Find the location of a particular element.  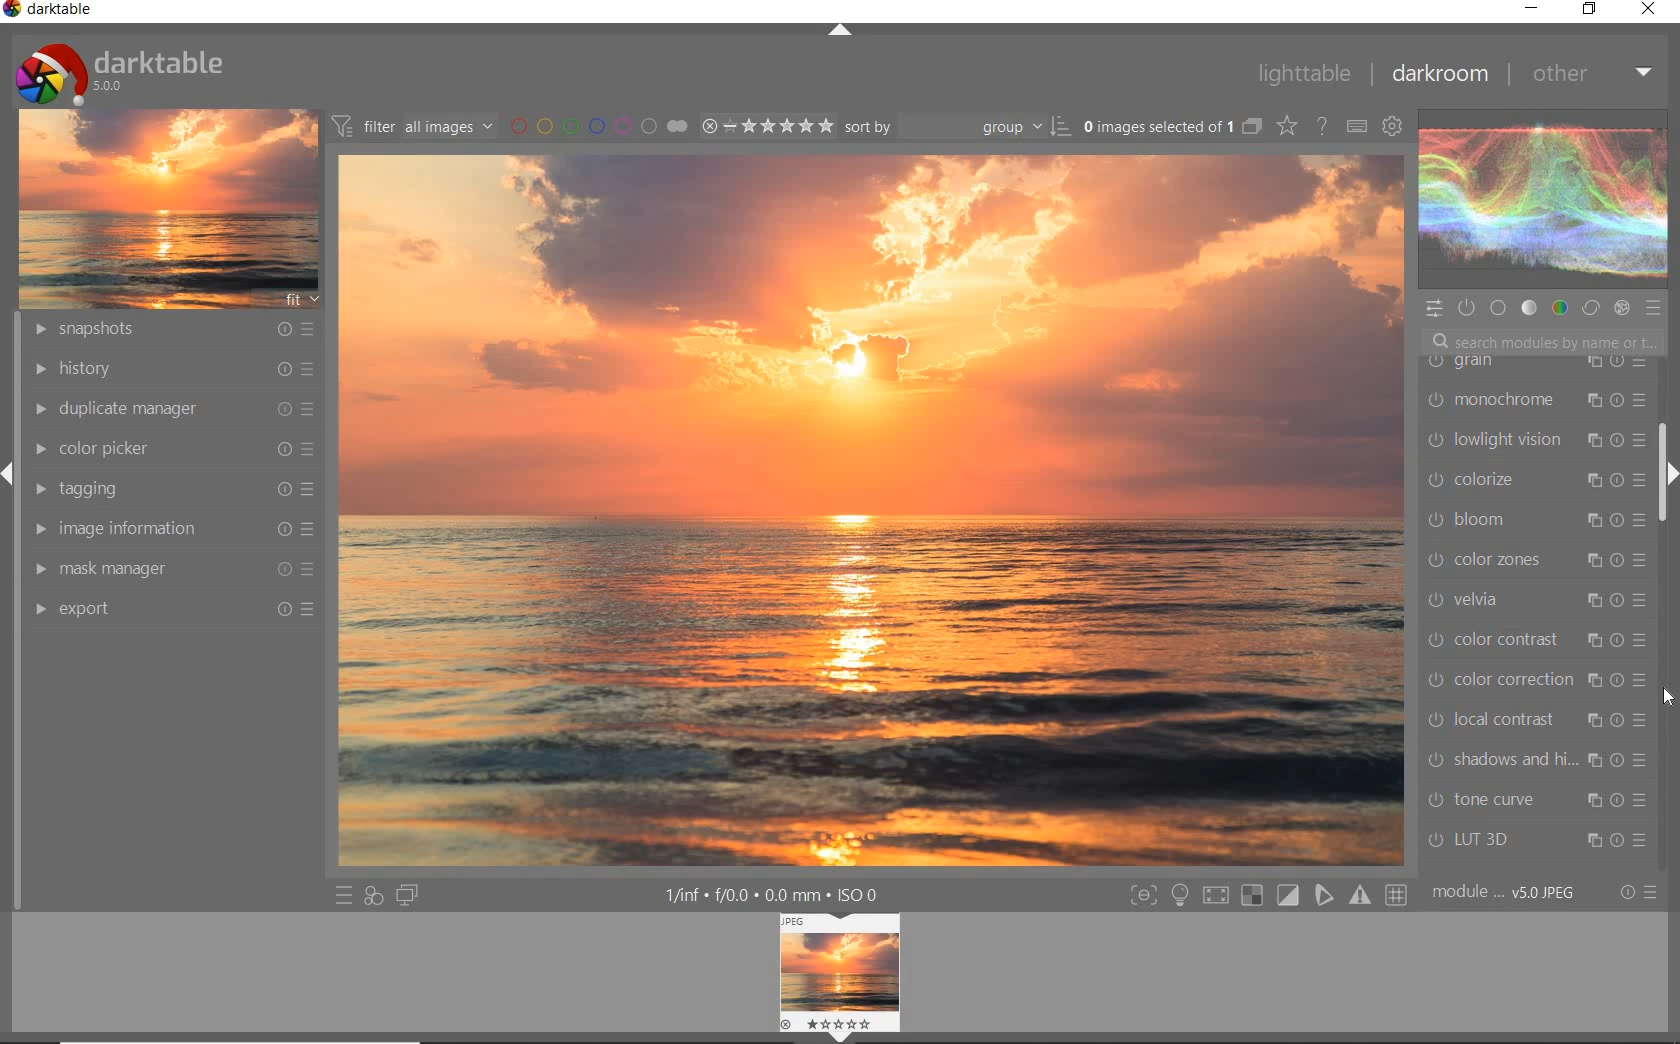

CURSOR POSITION is located at coordinates (1669, 699).